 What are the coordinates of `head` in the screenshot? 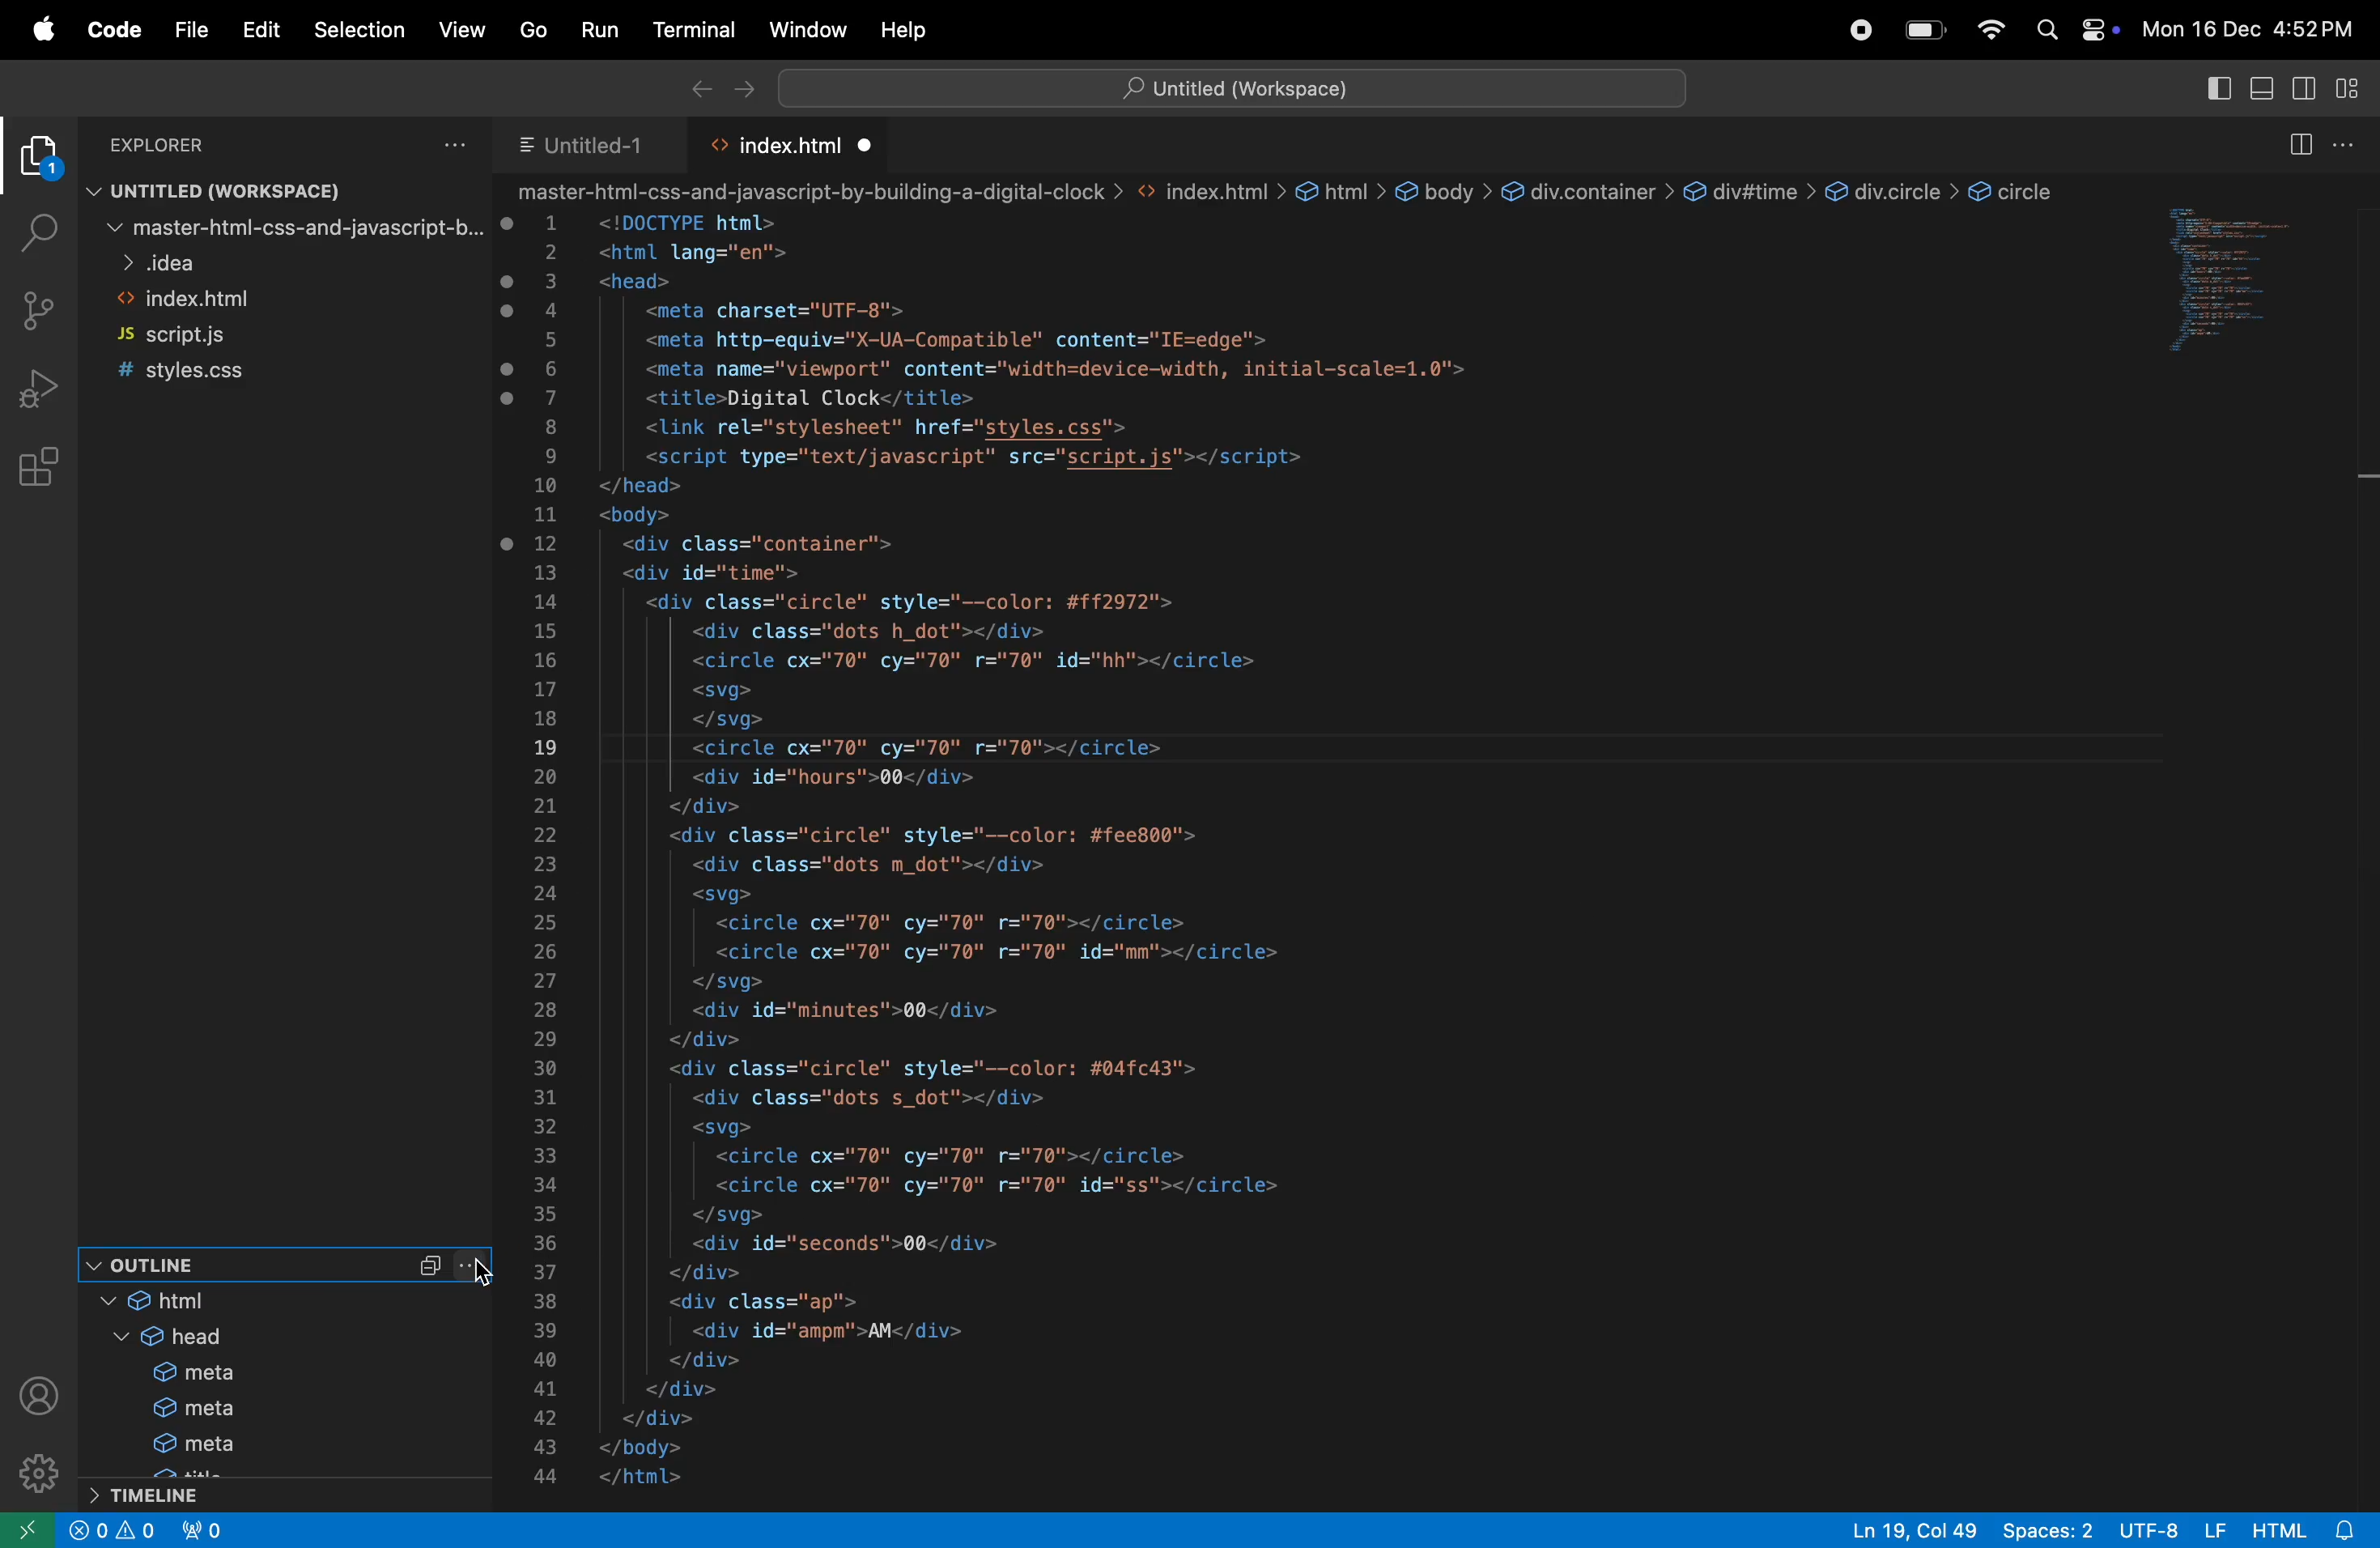 It's located at (167, 1338).